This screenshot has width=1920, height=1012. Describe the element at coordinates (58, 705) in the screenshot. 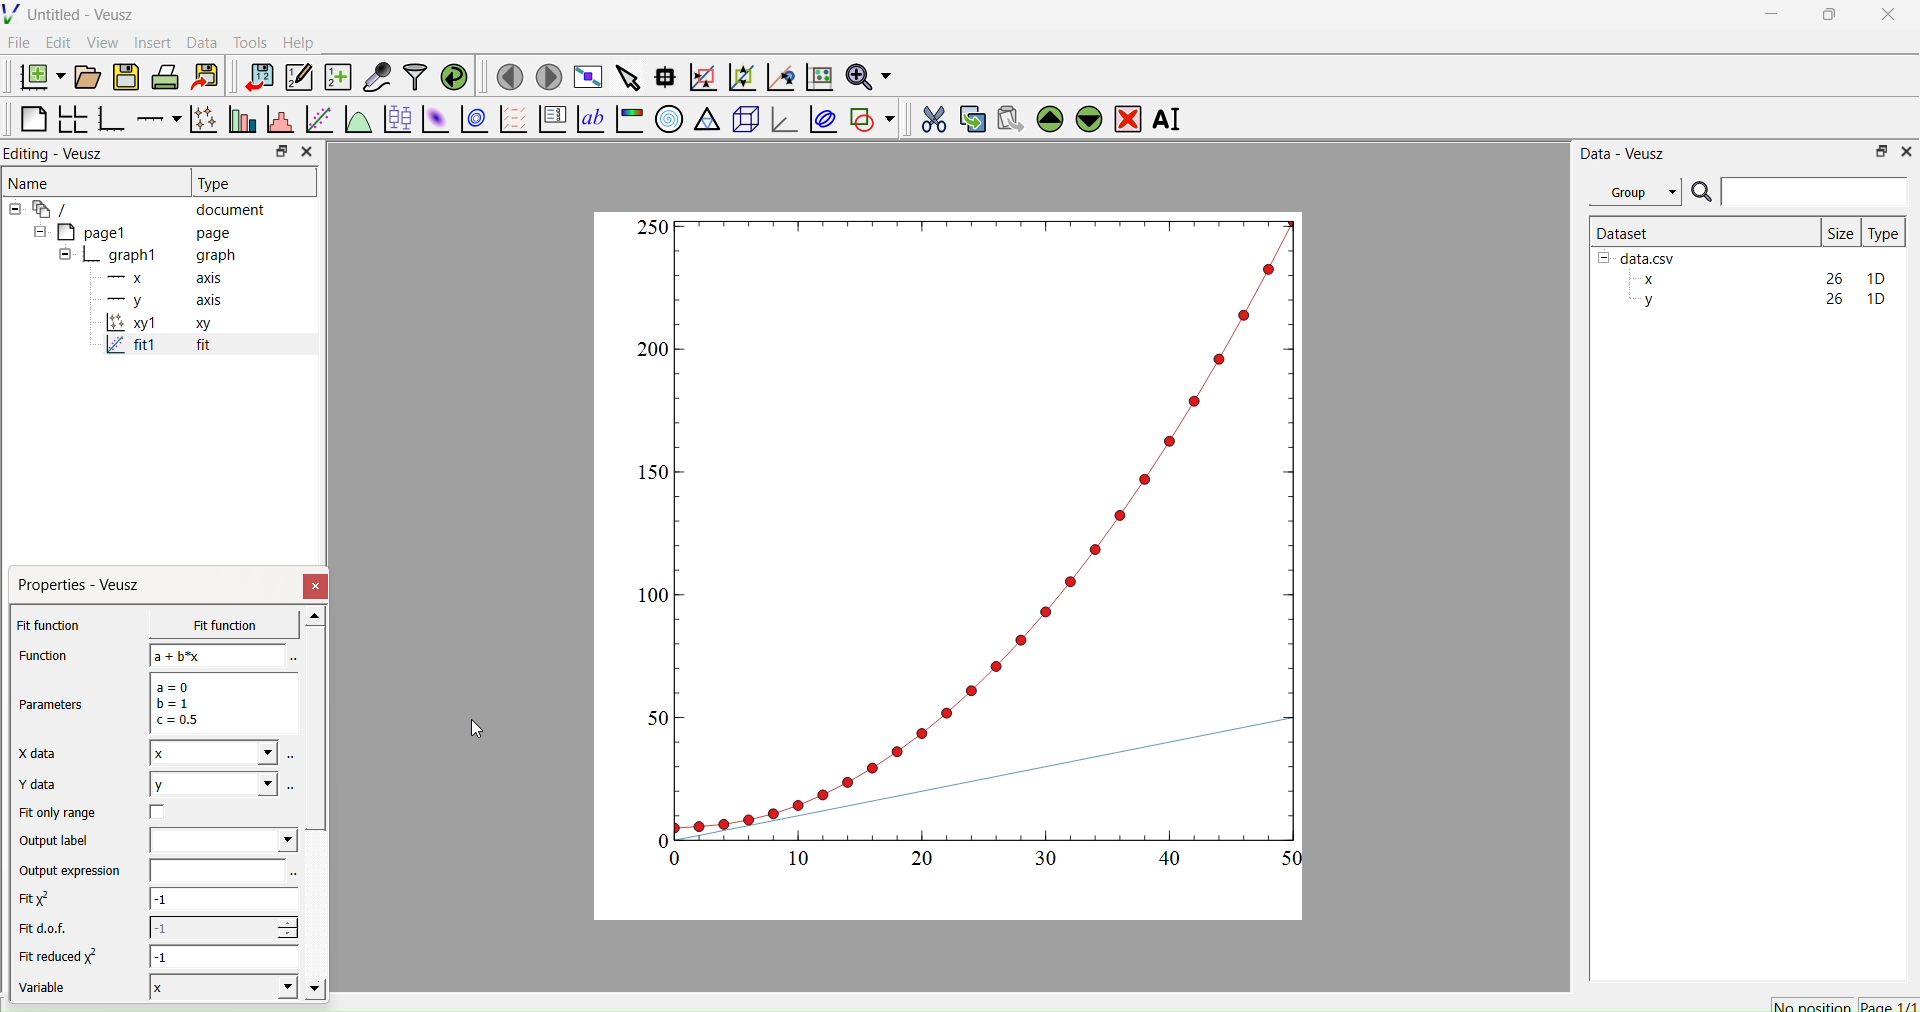

I see `Parameters` at that location.